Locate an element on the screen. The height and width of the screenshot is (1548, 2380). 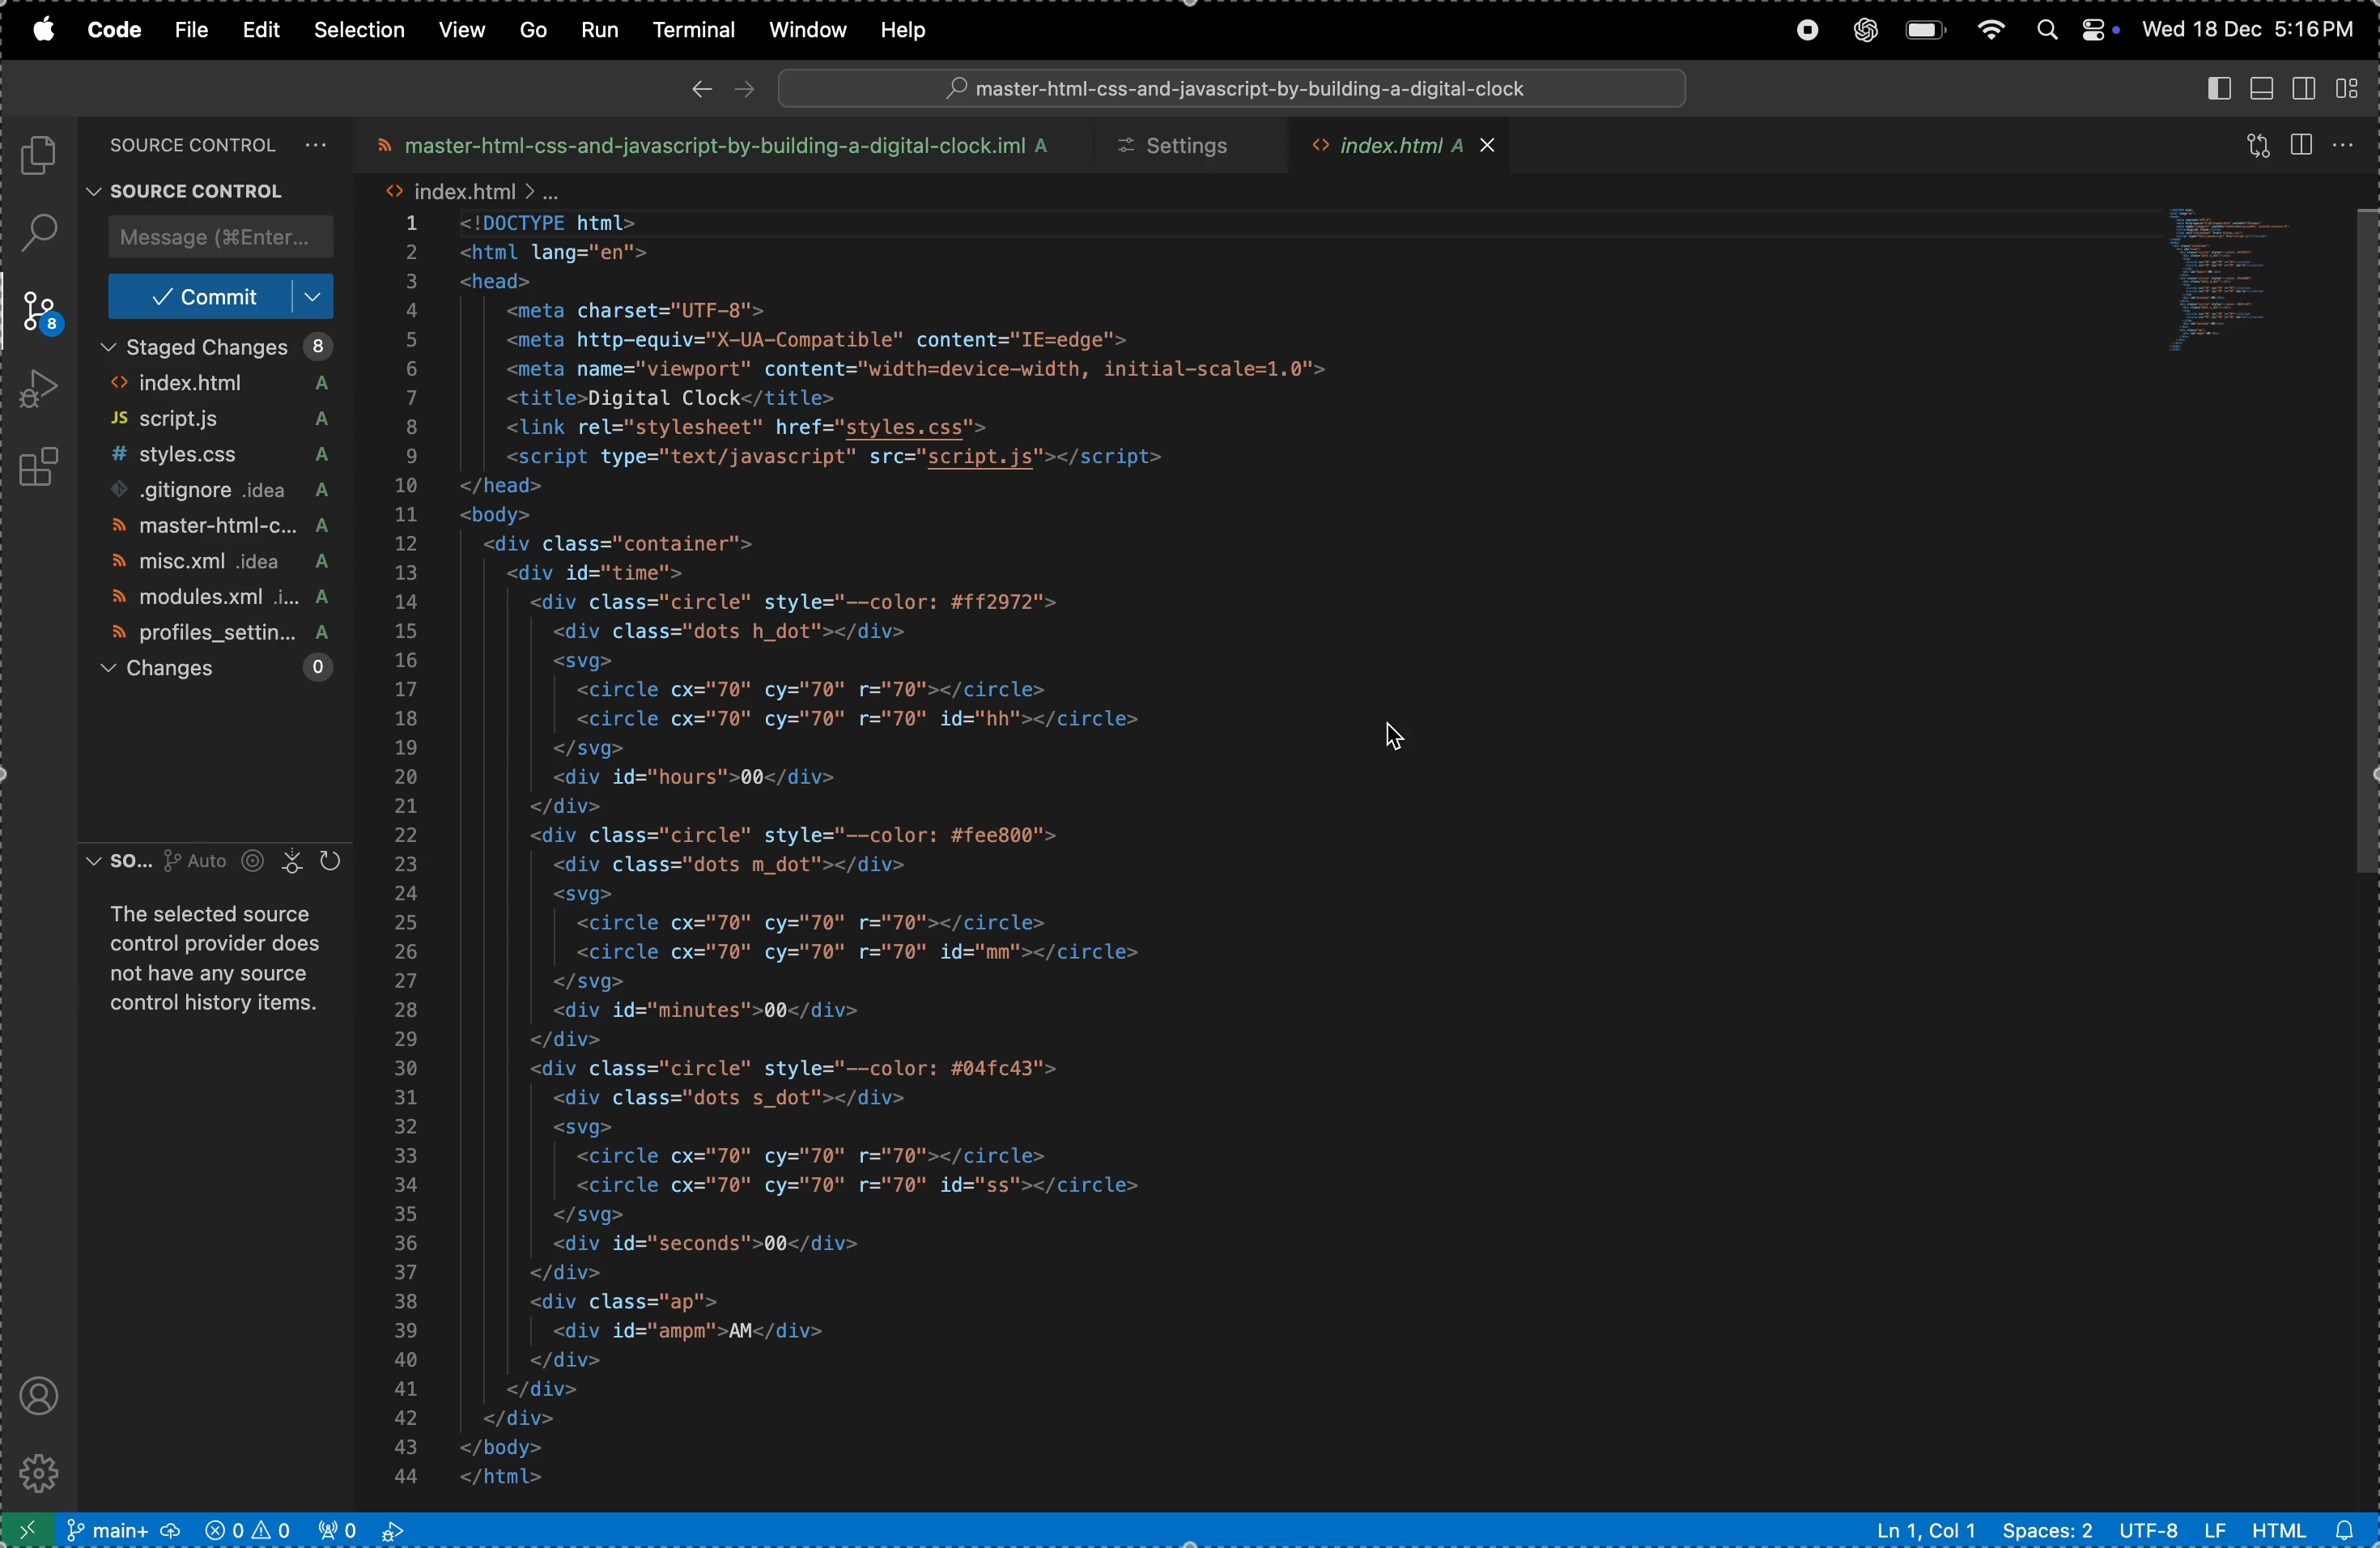
open remote window is located at coordinates (28, 1530).